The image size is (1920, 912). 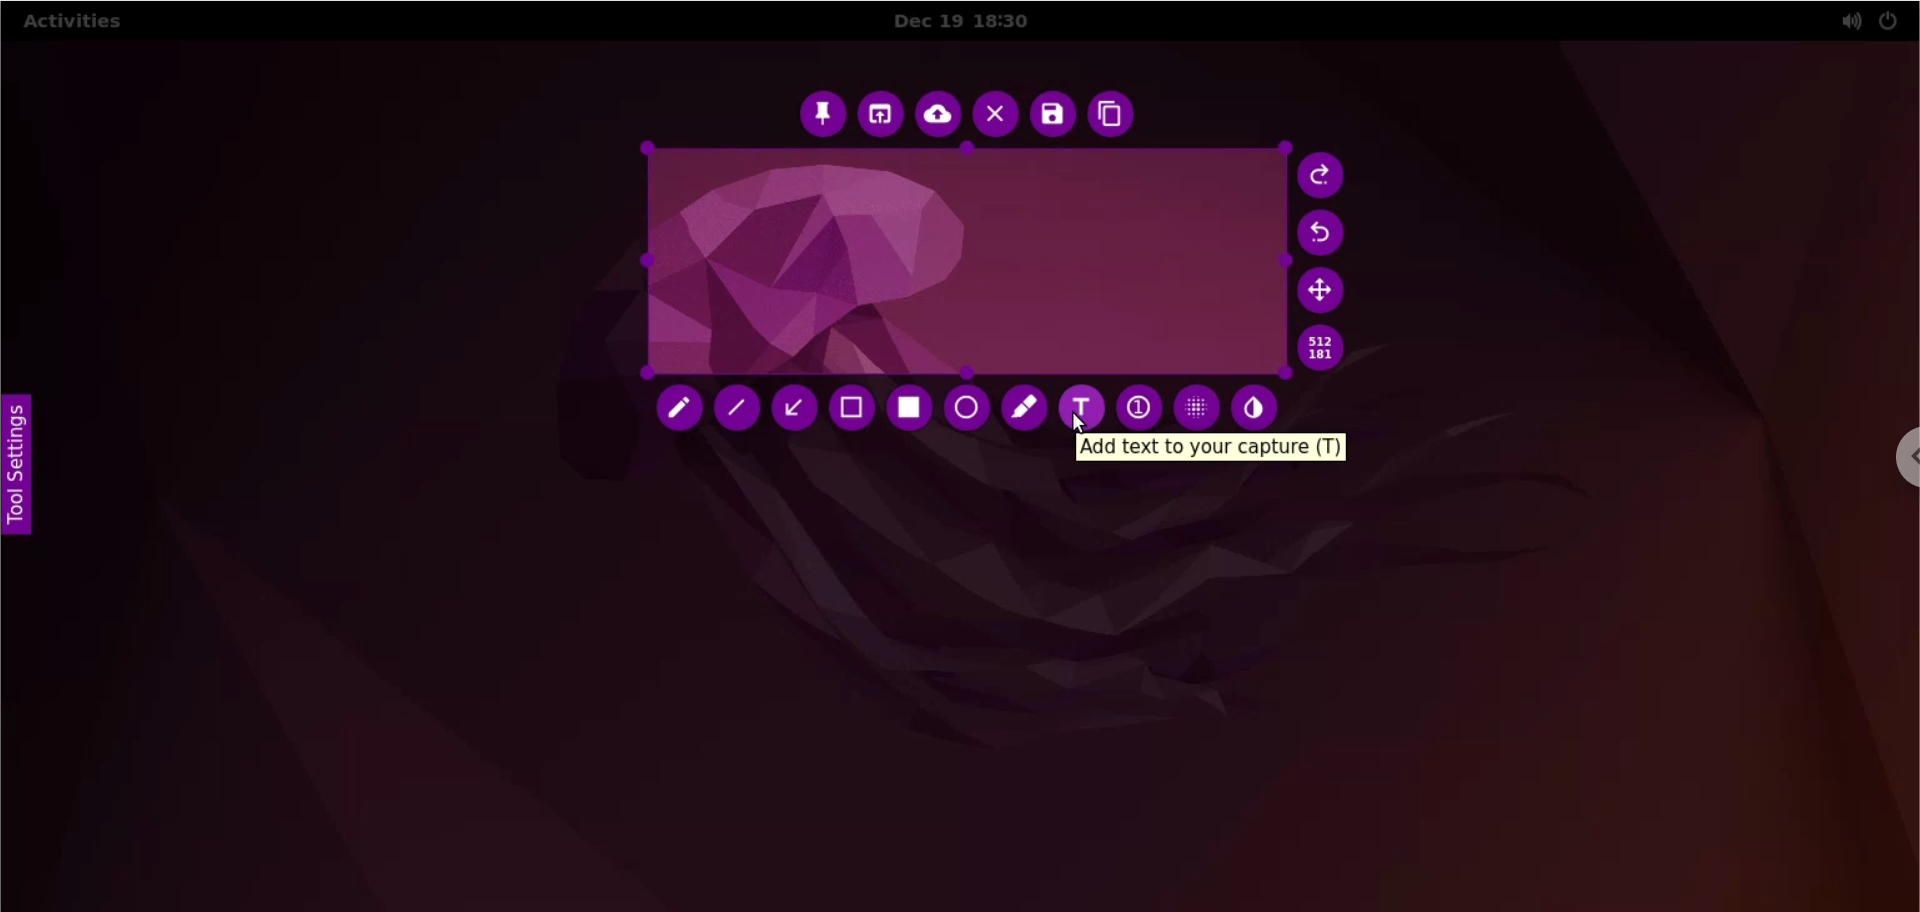 I want to click on line tool, so click(x=737, y=410).